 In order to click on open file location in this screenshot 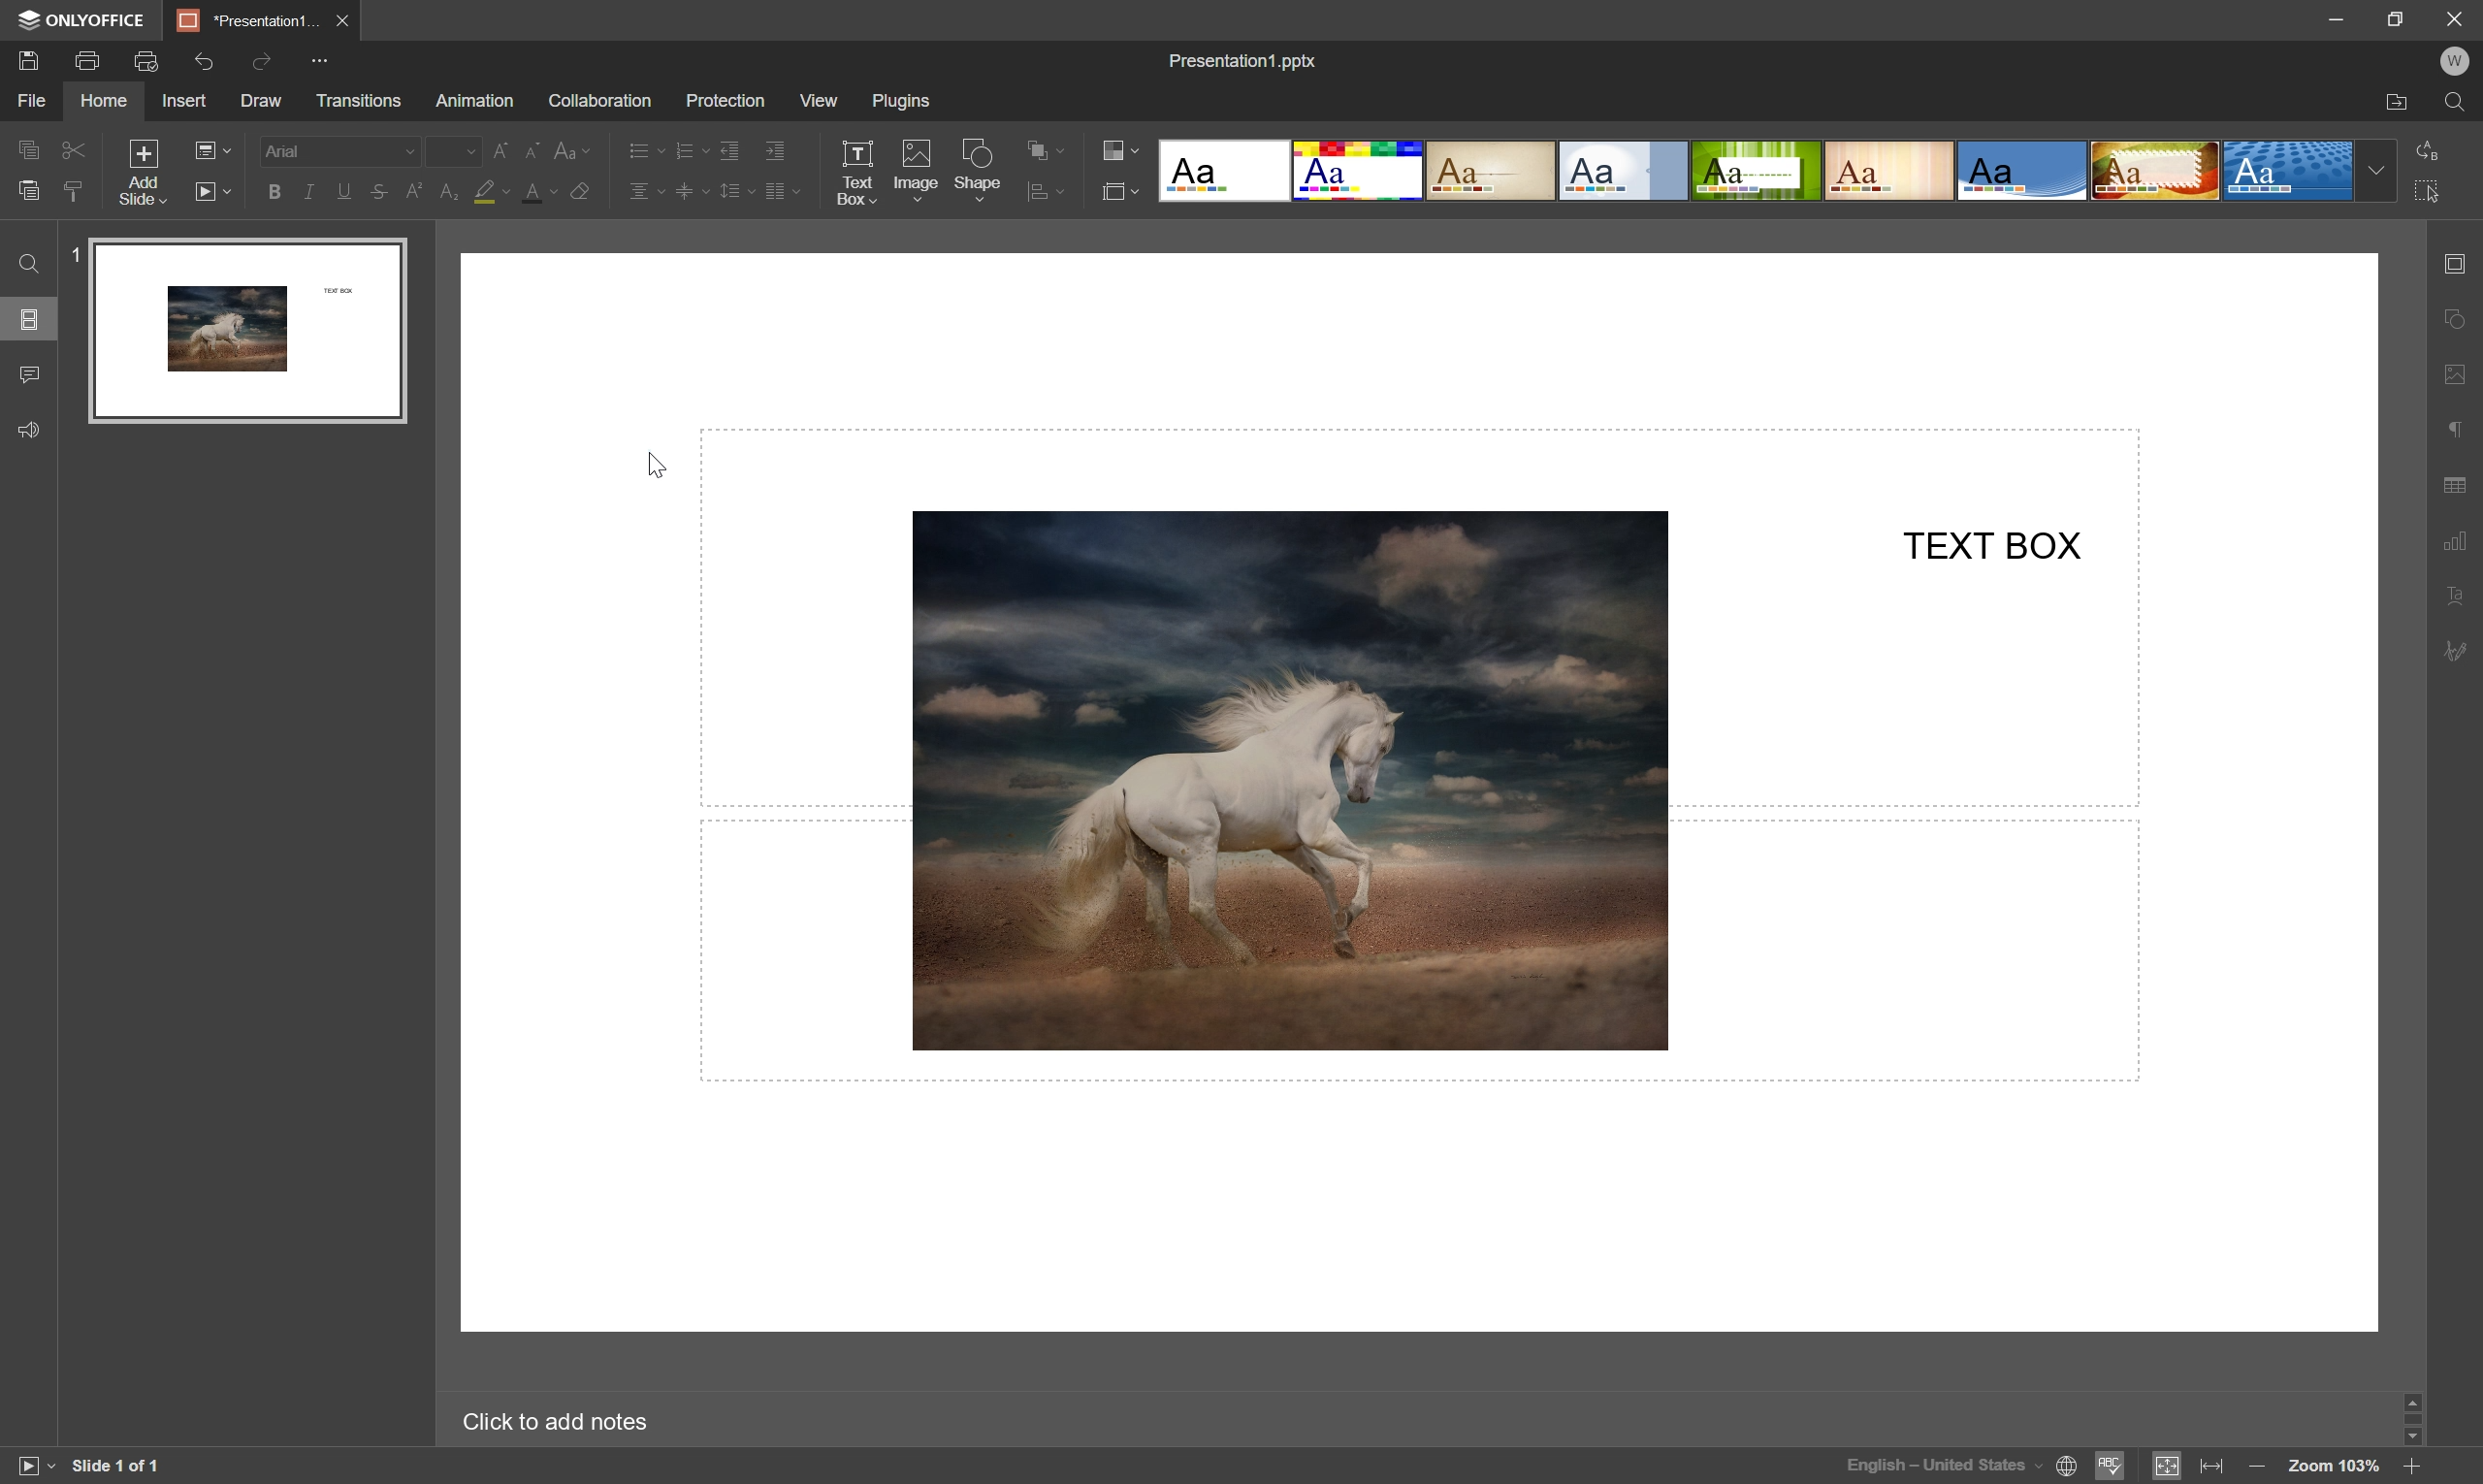, I will do `click(2398, 105)`.